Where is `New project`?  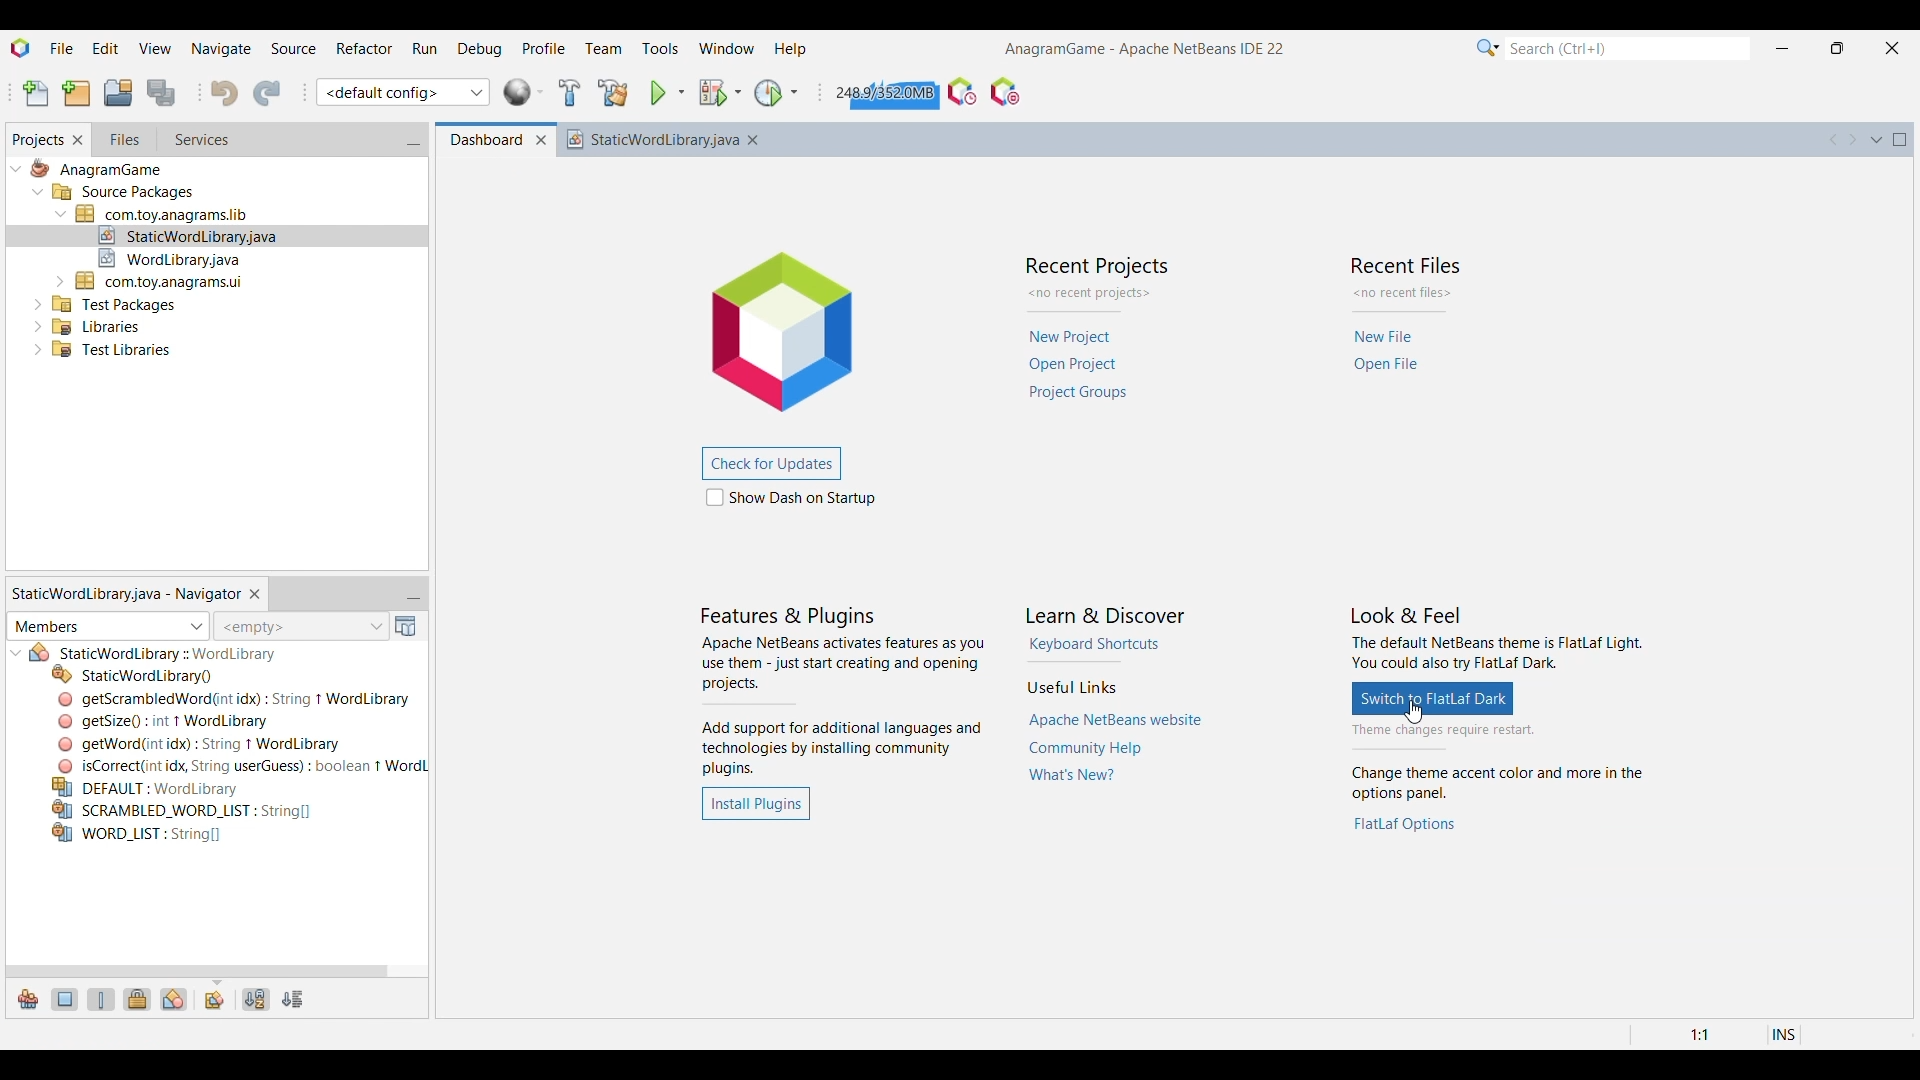
New project is located at coordinates (77, 93).